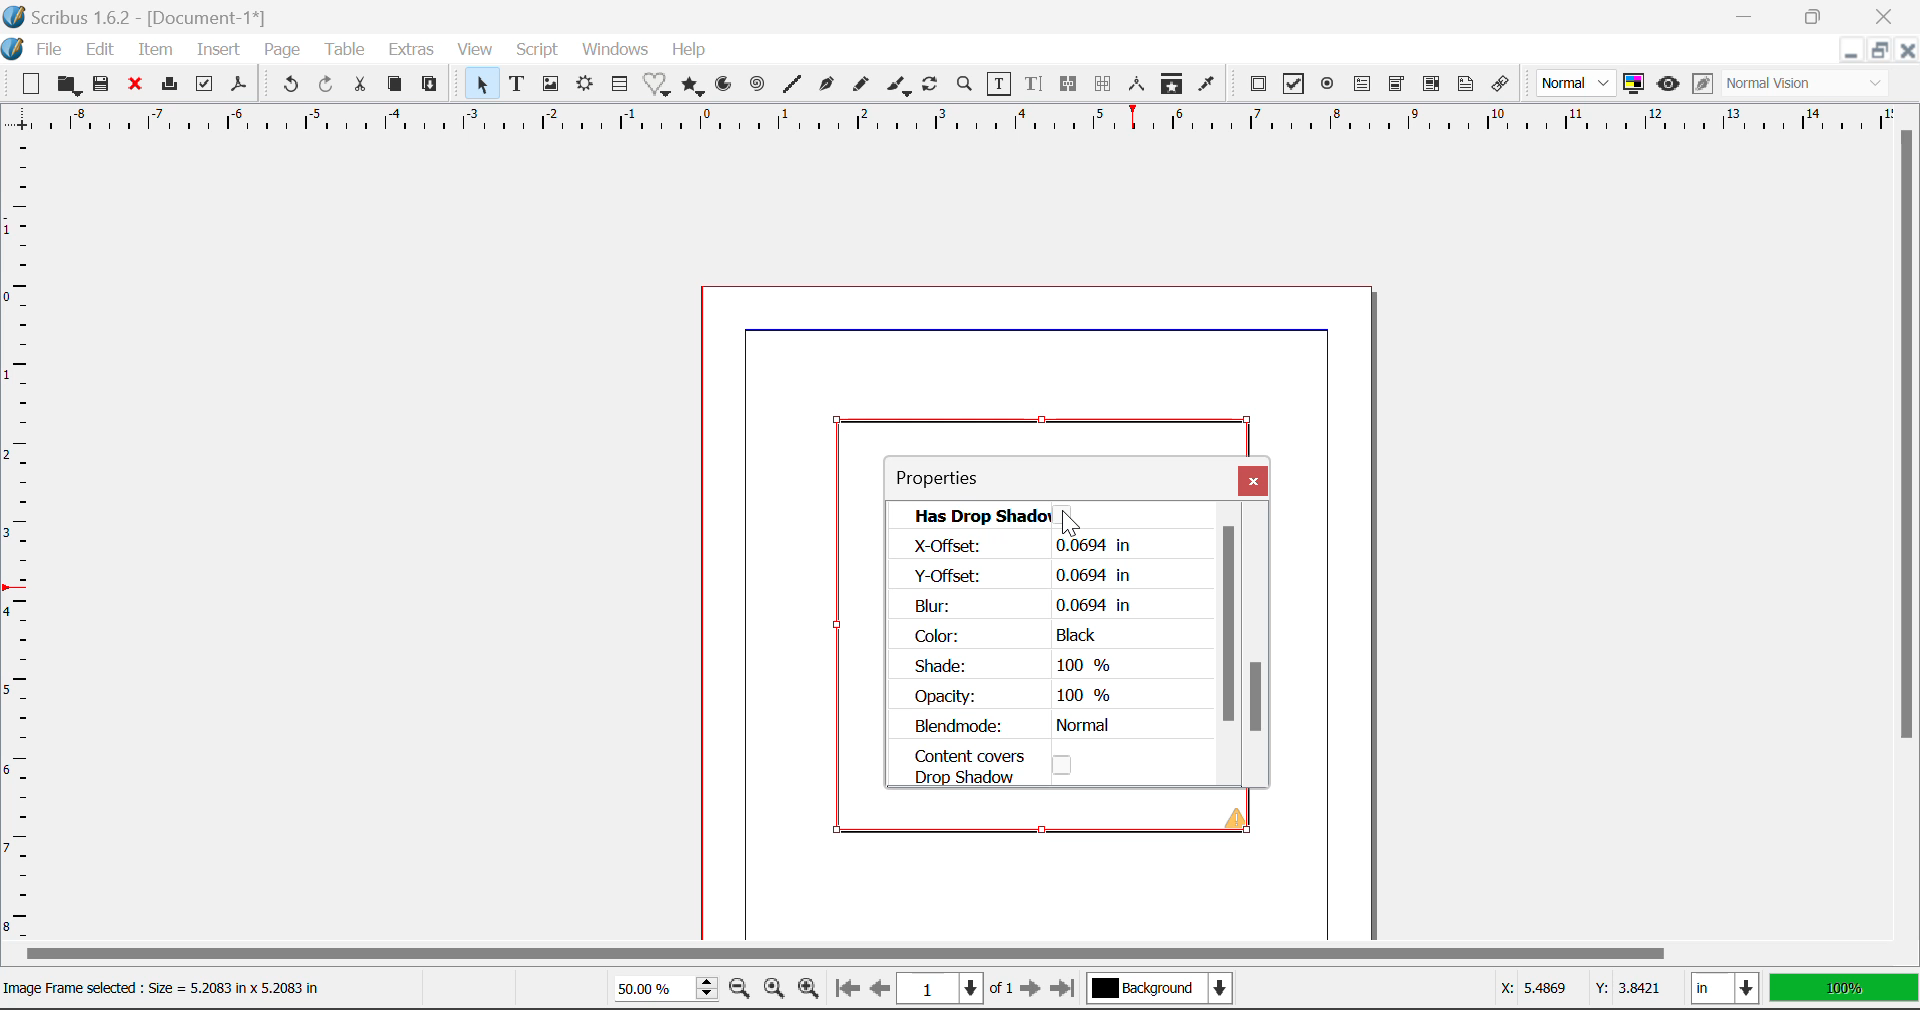 The height and width of the screenshot is (1010, 1920). Describe the element at coordinates (484, 87) in the screenshot. I see `Select` at that location.